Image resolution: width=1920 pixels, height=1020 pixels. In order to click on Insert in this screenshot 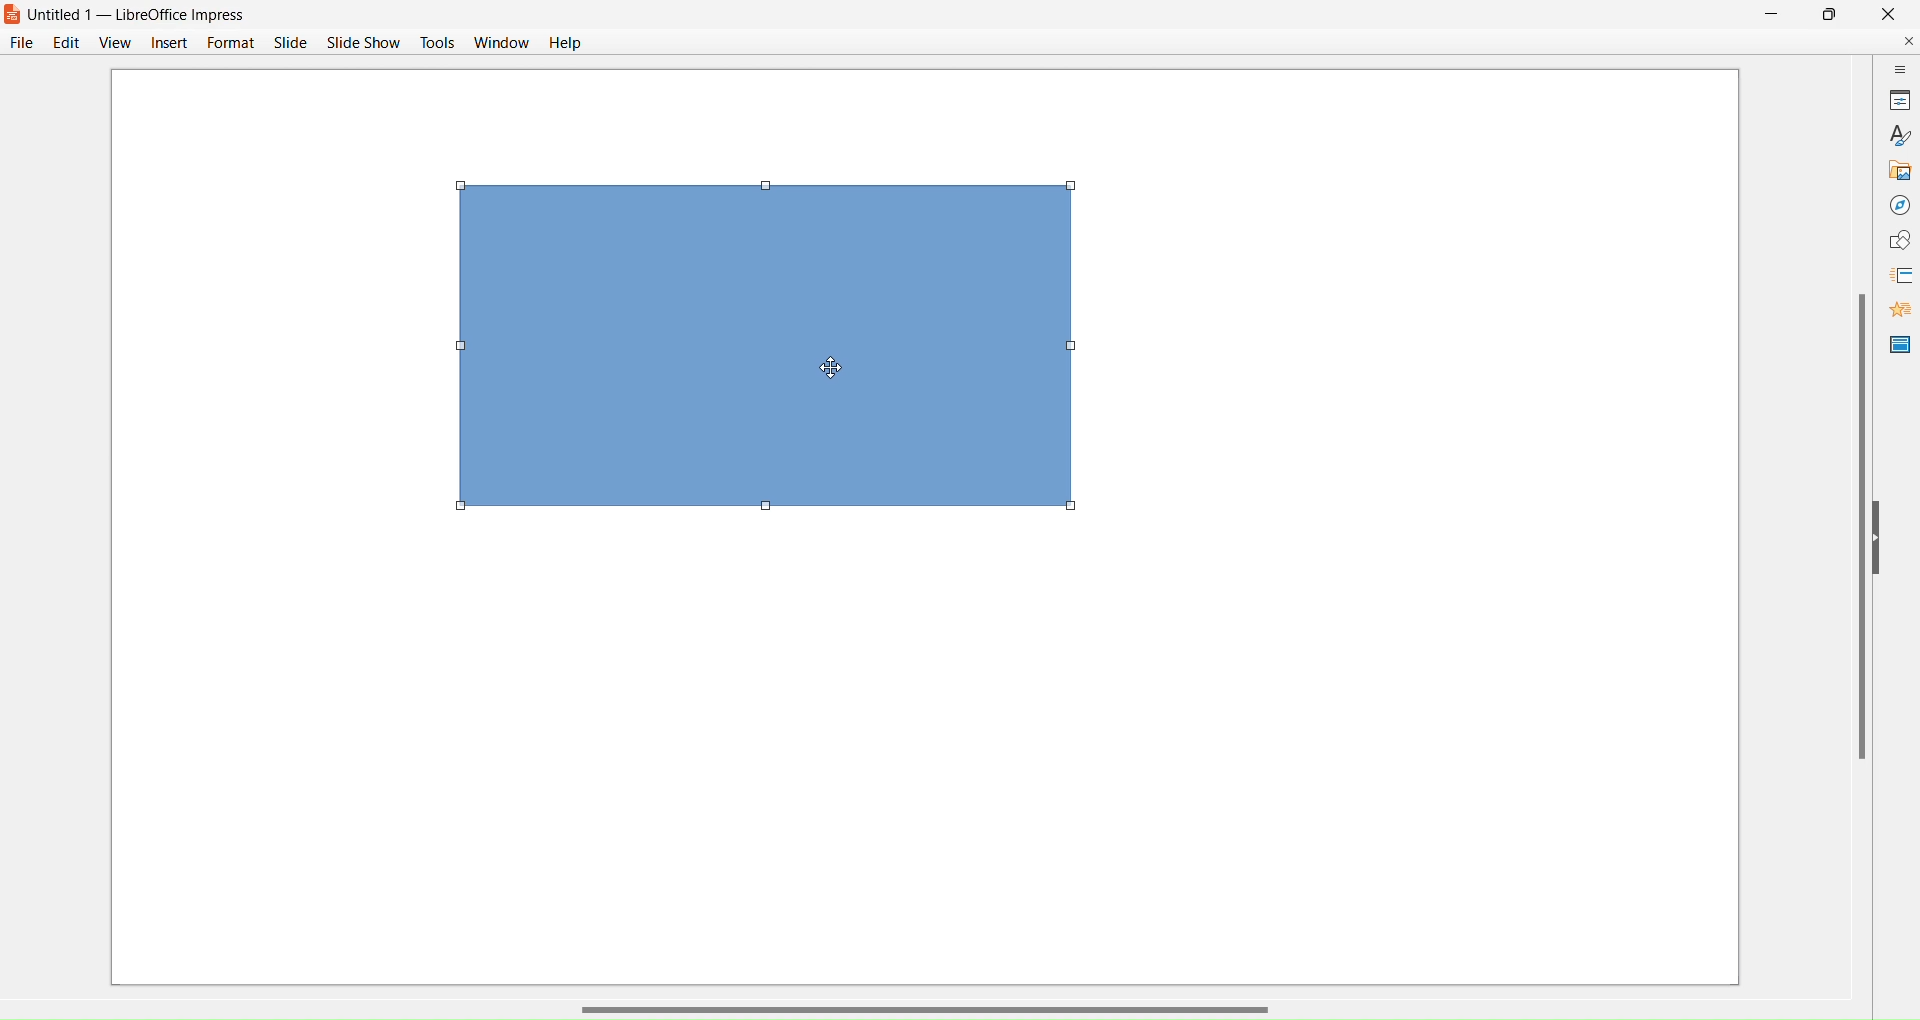, I will do `click(167, 42)`.